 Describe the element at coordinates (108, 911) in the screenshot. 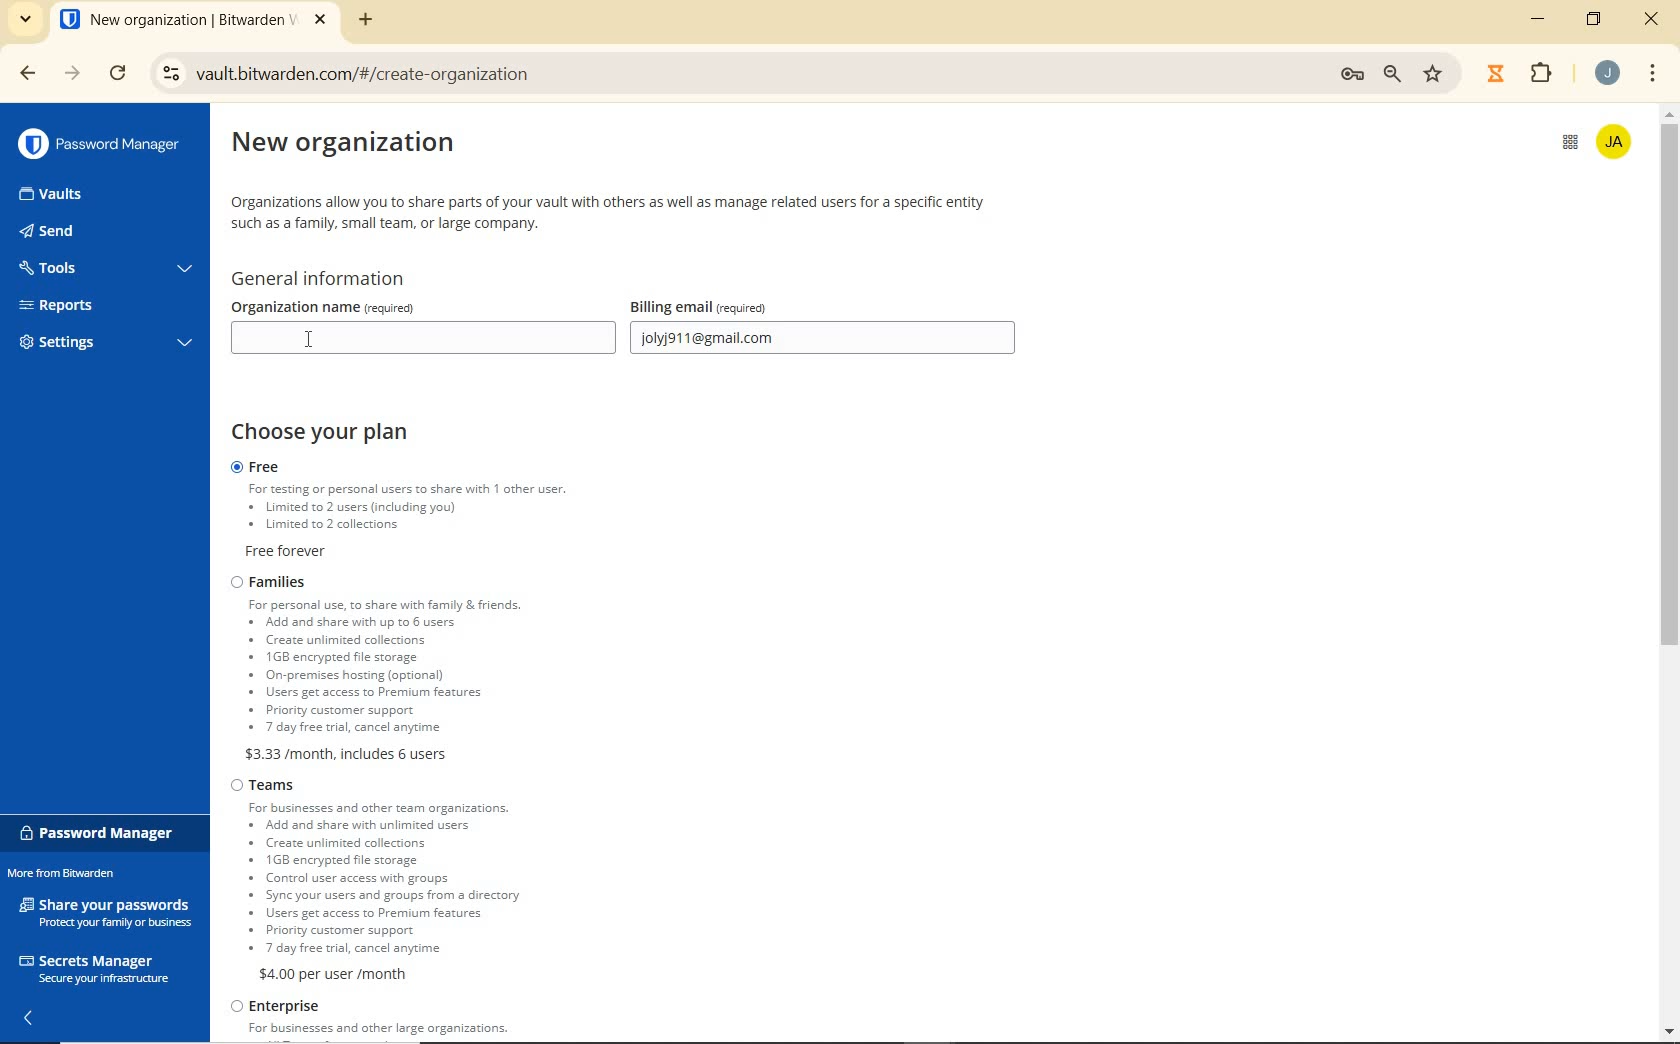

I see `share your passwords` at that location.